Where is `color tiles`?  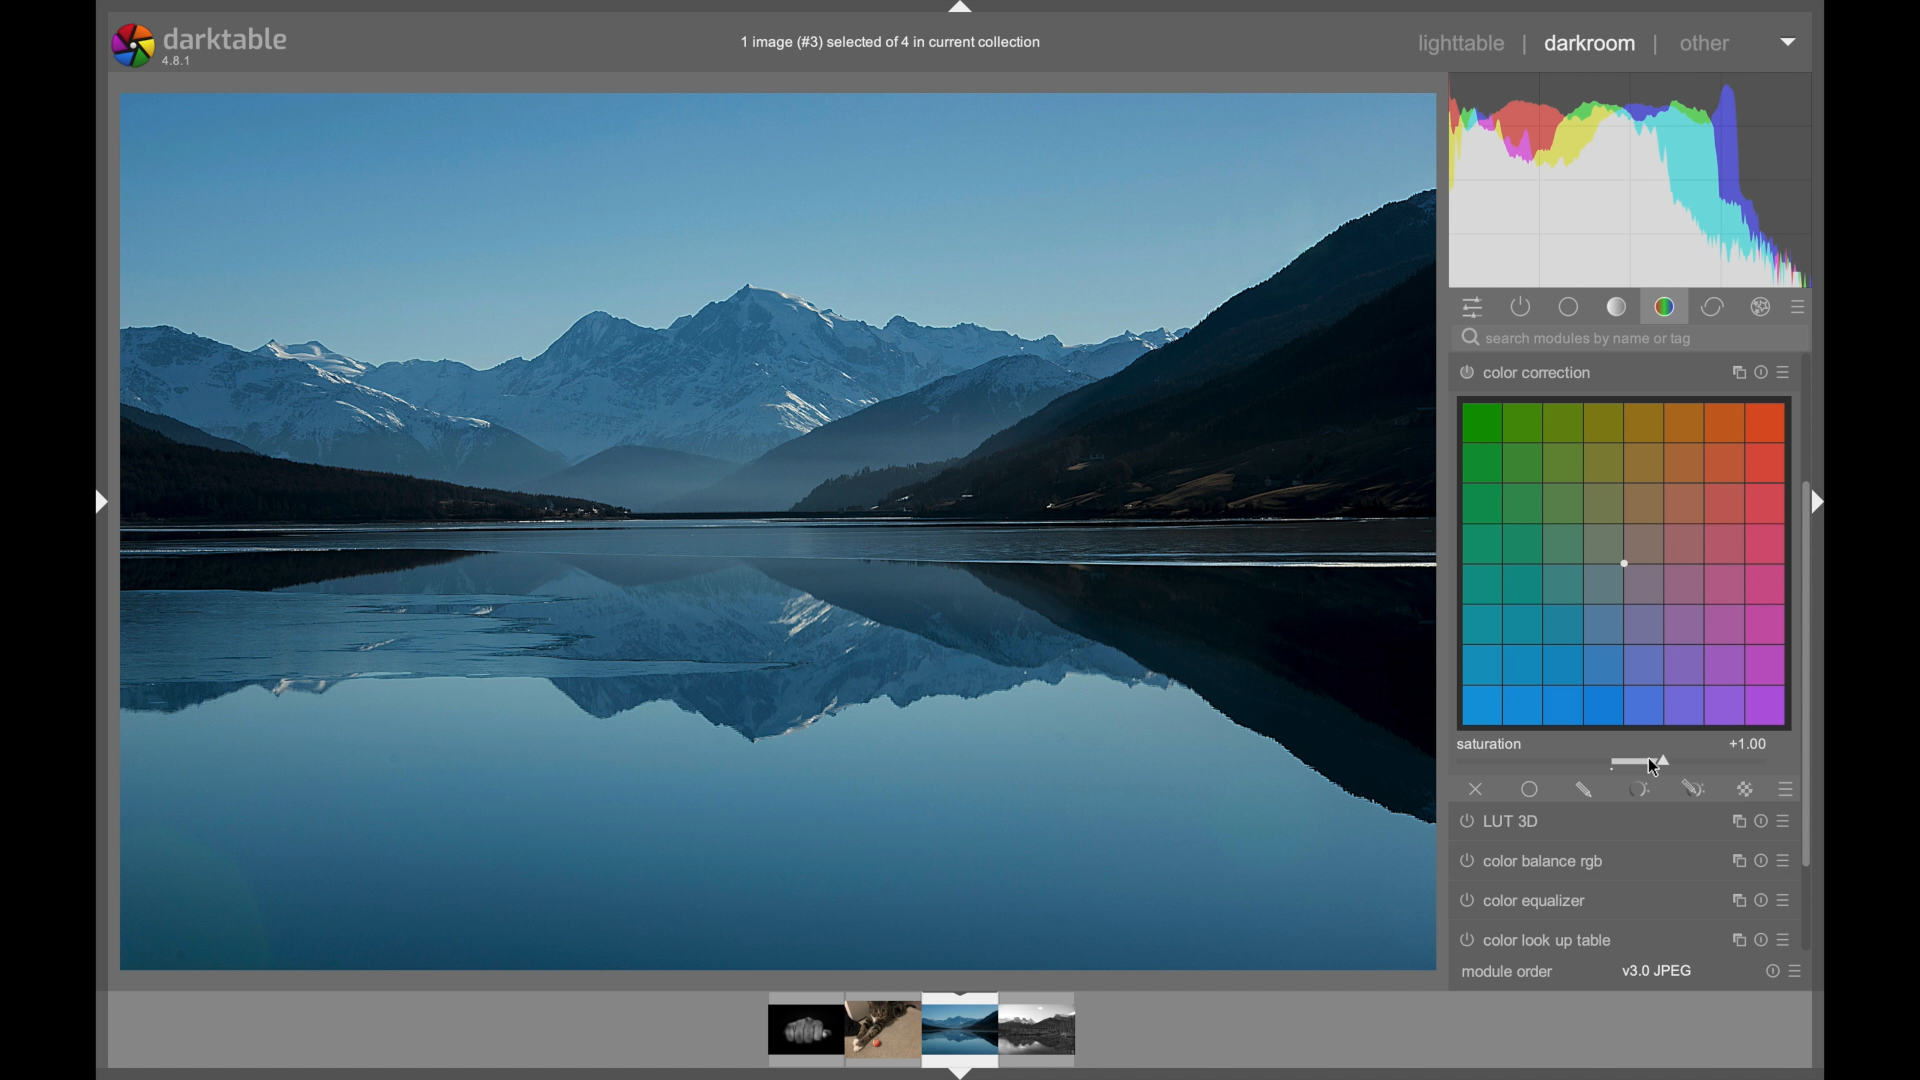
color tiles is located at coordinates (1625, 562).